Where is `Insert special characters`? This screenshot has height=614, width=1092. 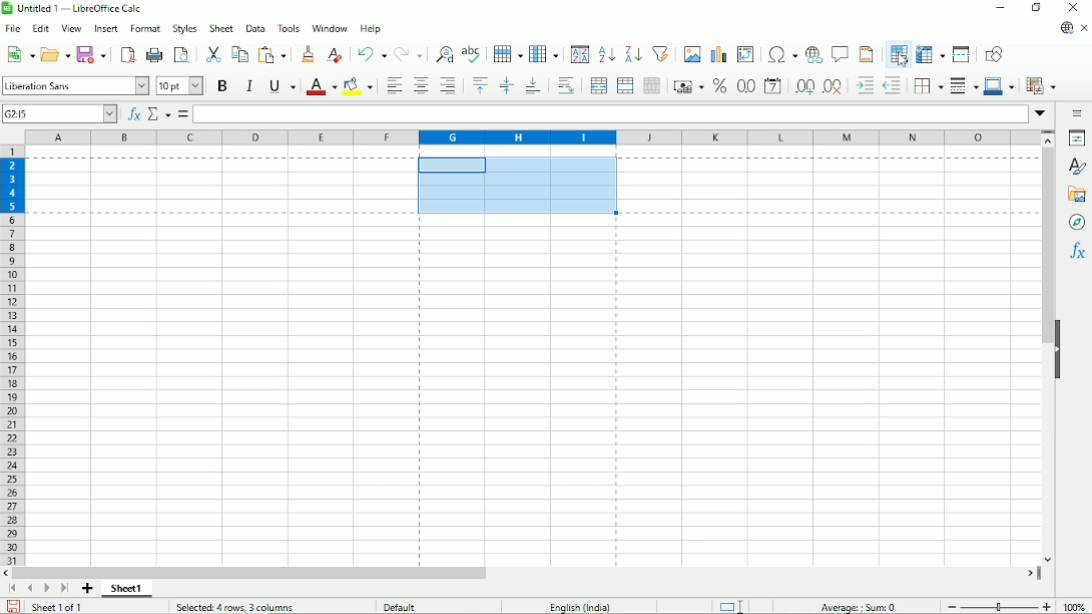 Insert special characters is located at coordinates (781, 54).